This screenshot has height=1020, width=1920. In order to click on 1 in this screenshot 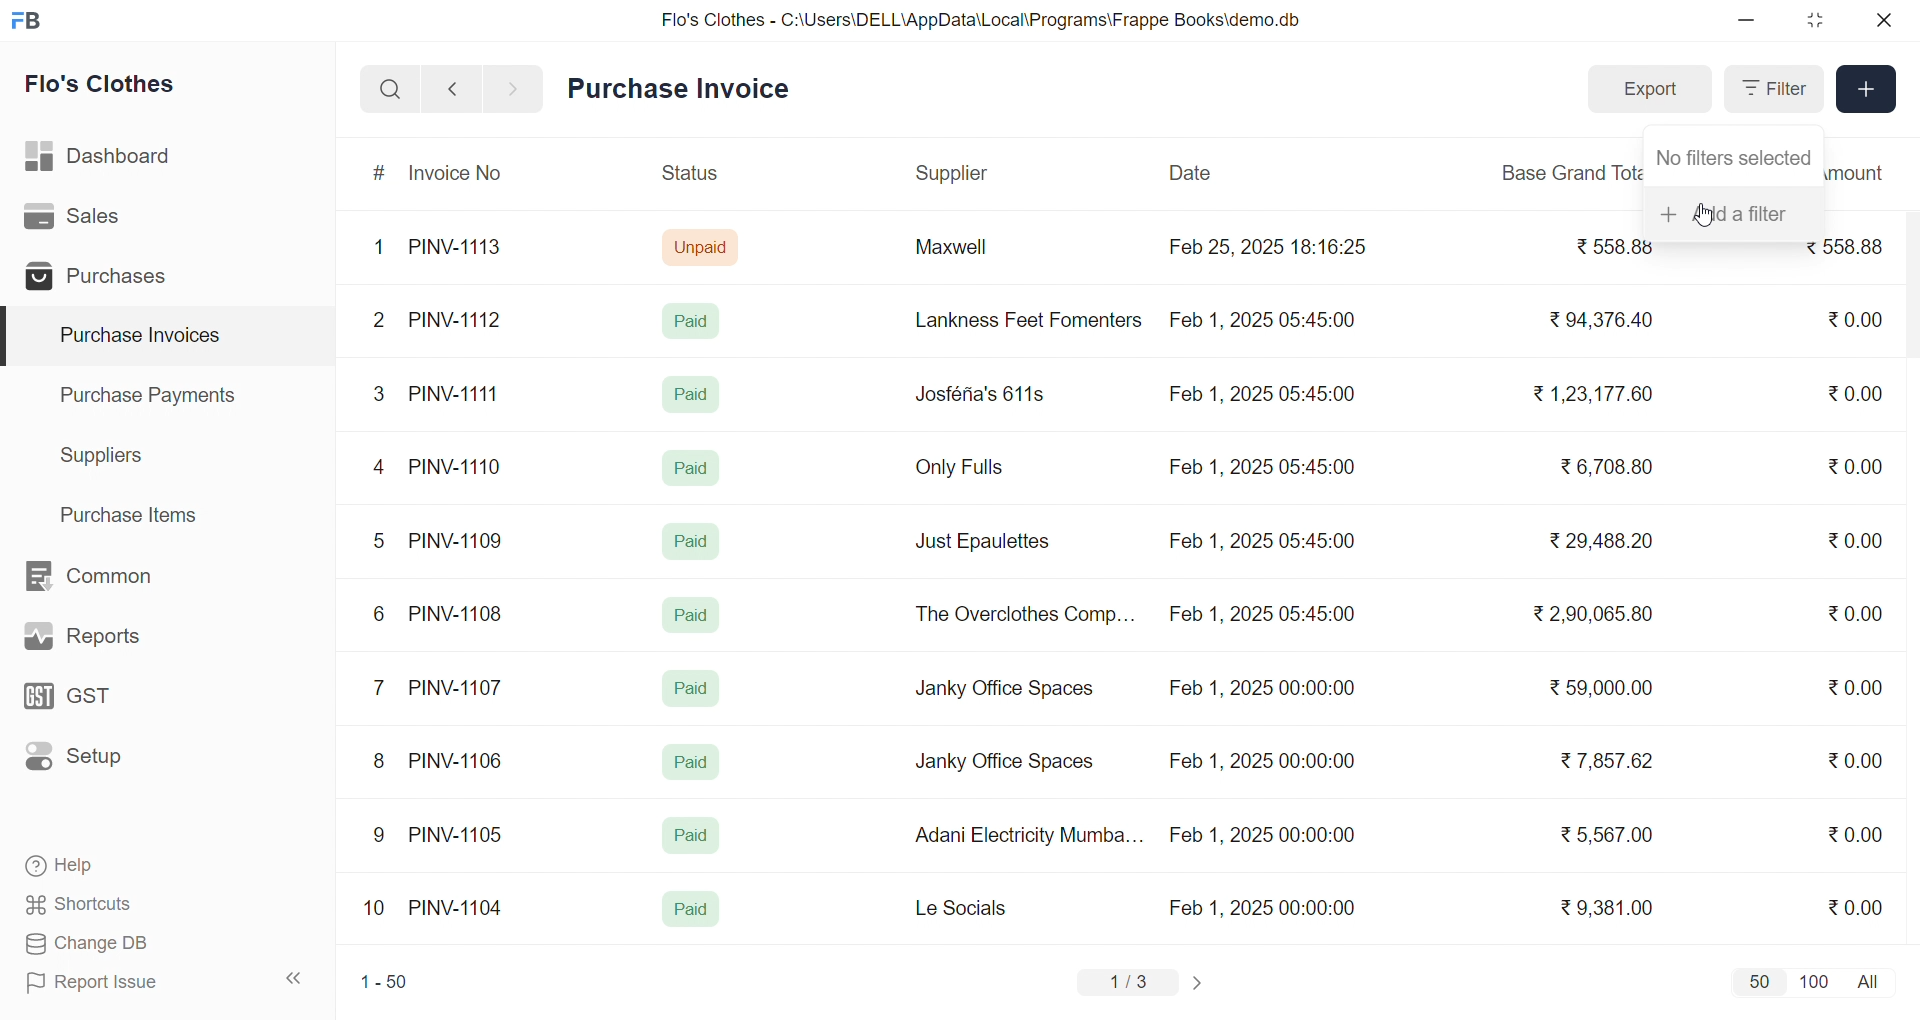, I will do `click(383, 248)`.